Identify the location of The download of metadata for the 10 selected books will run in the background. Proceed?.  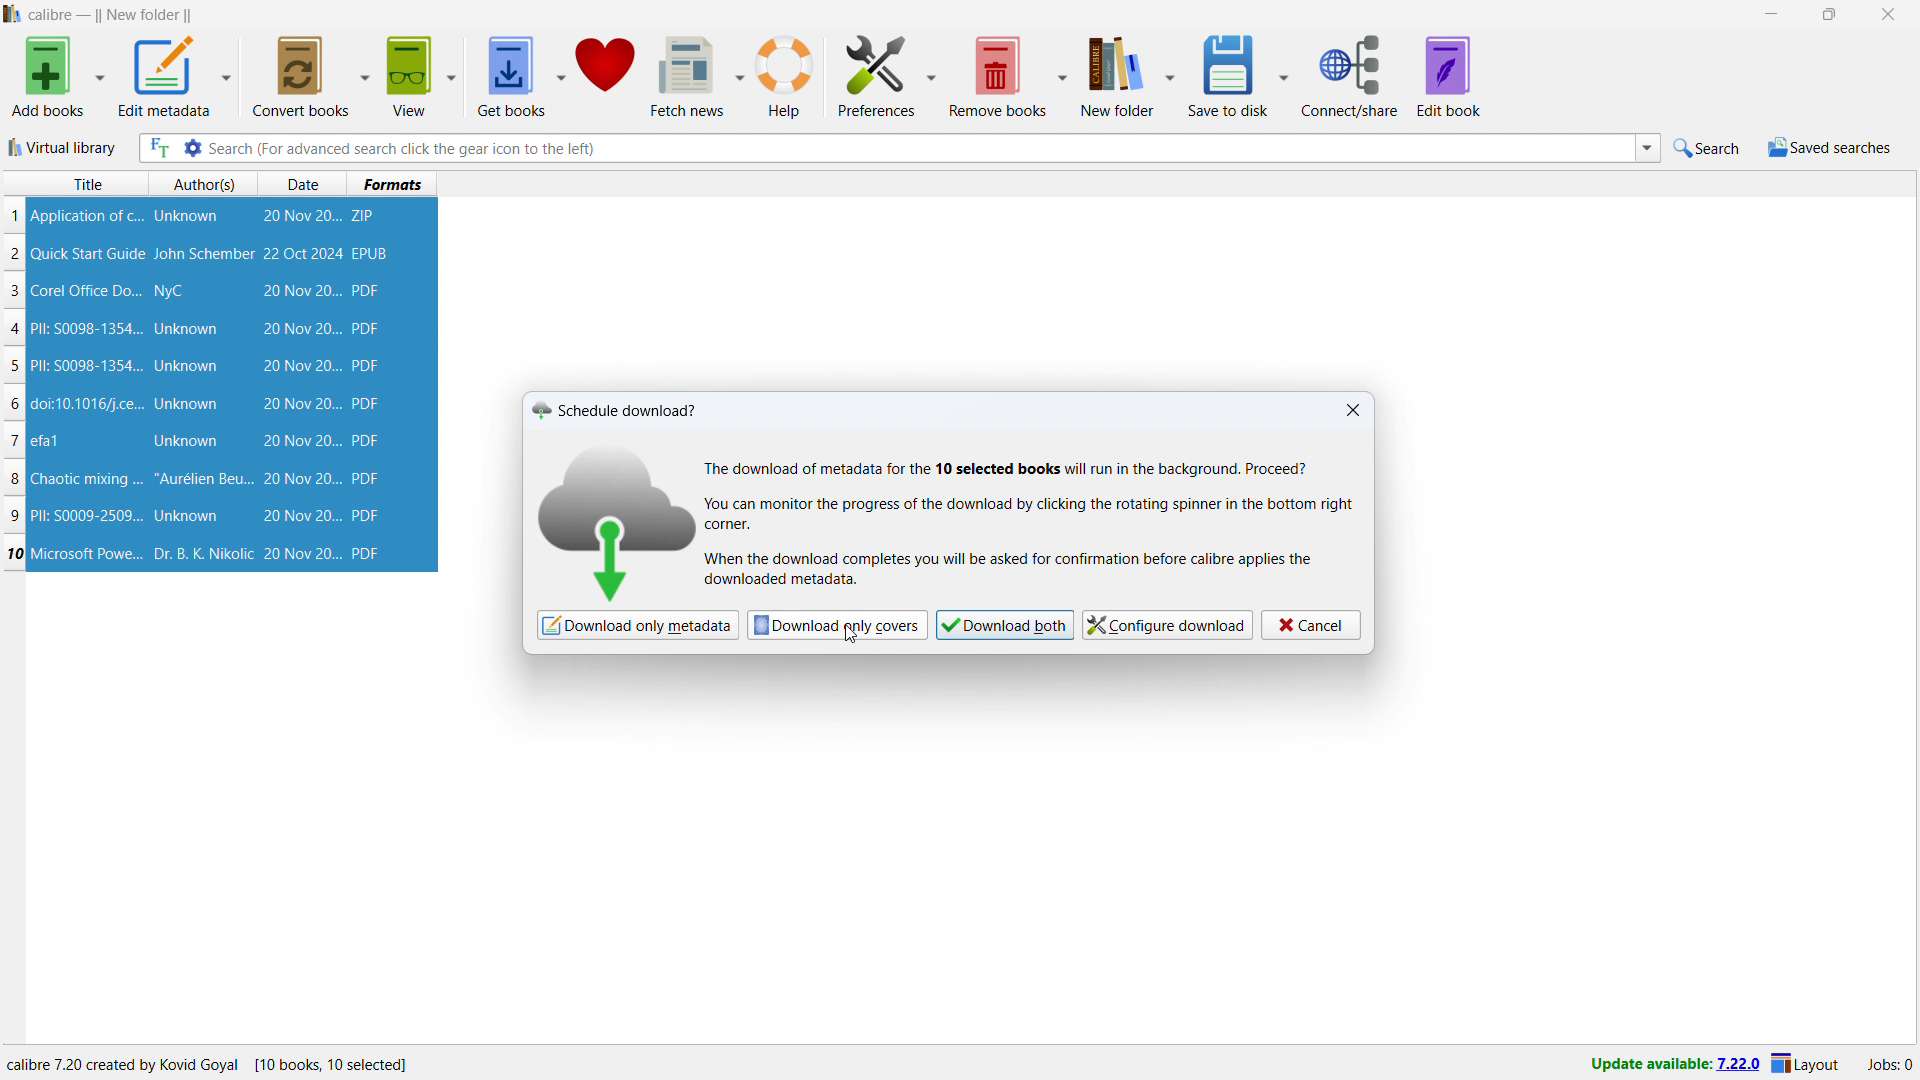
(1010, 467).